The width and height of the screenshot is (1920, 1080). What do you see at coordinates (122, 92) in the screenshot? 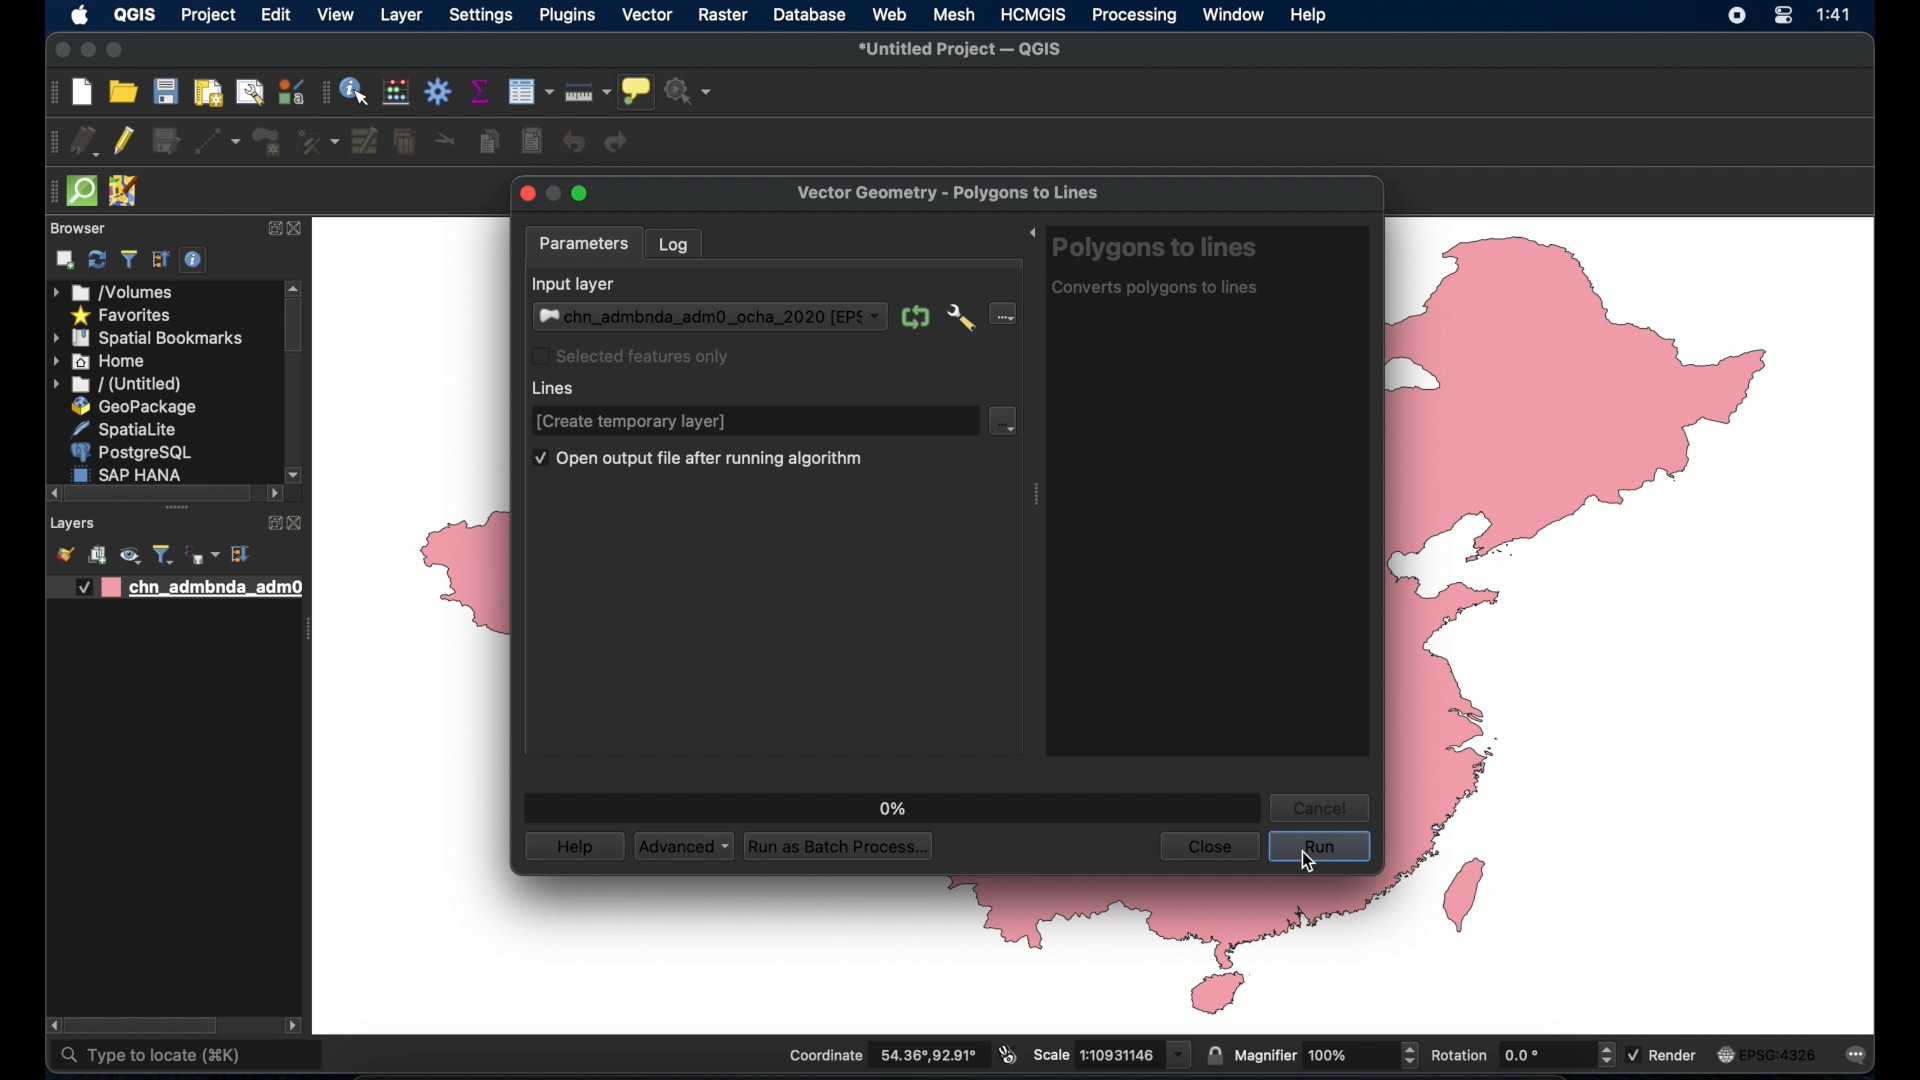
I see `open project` at bounding box center [122, 92].